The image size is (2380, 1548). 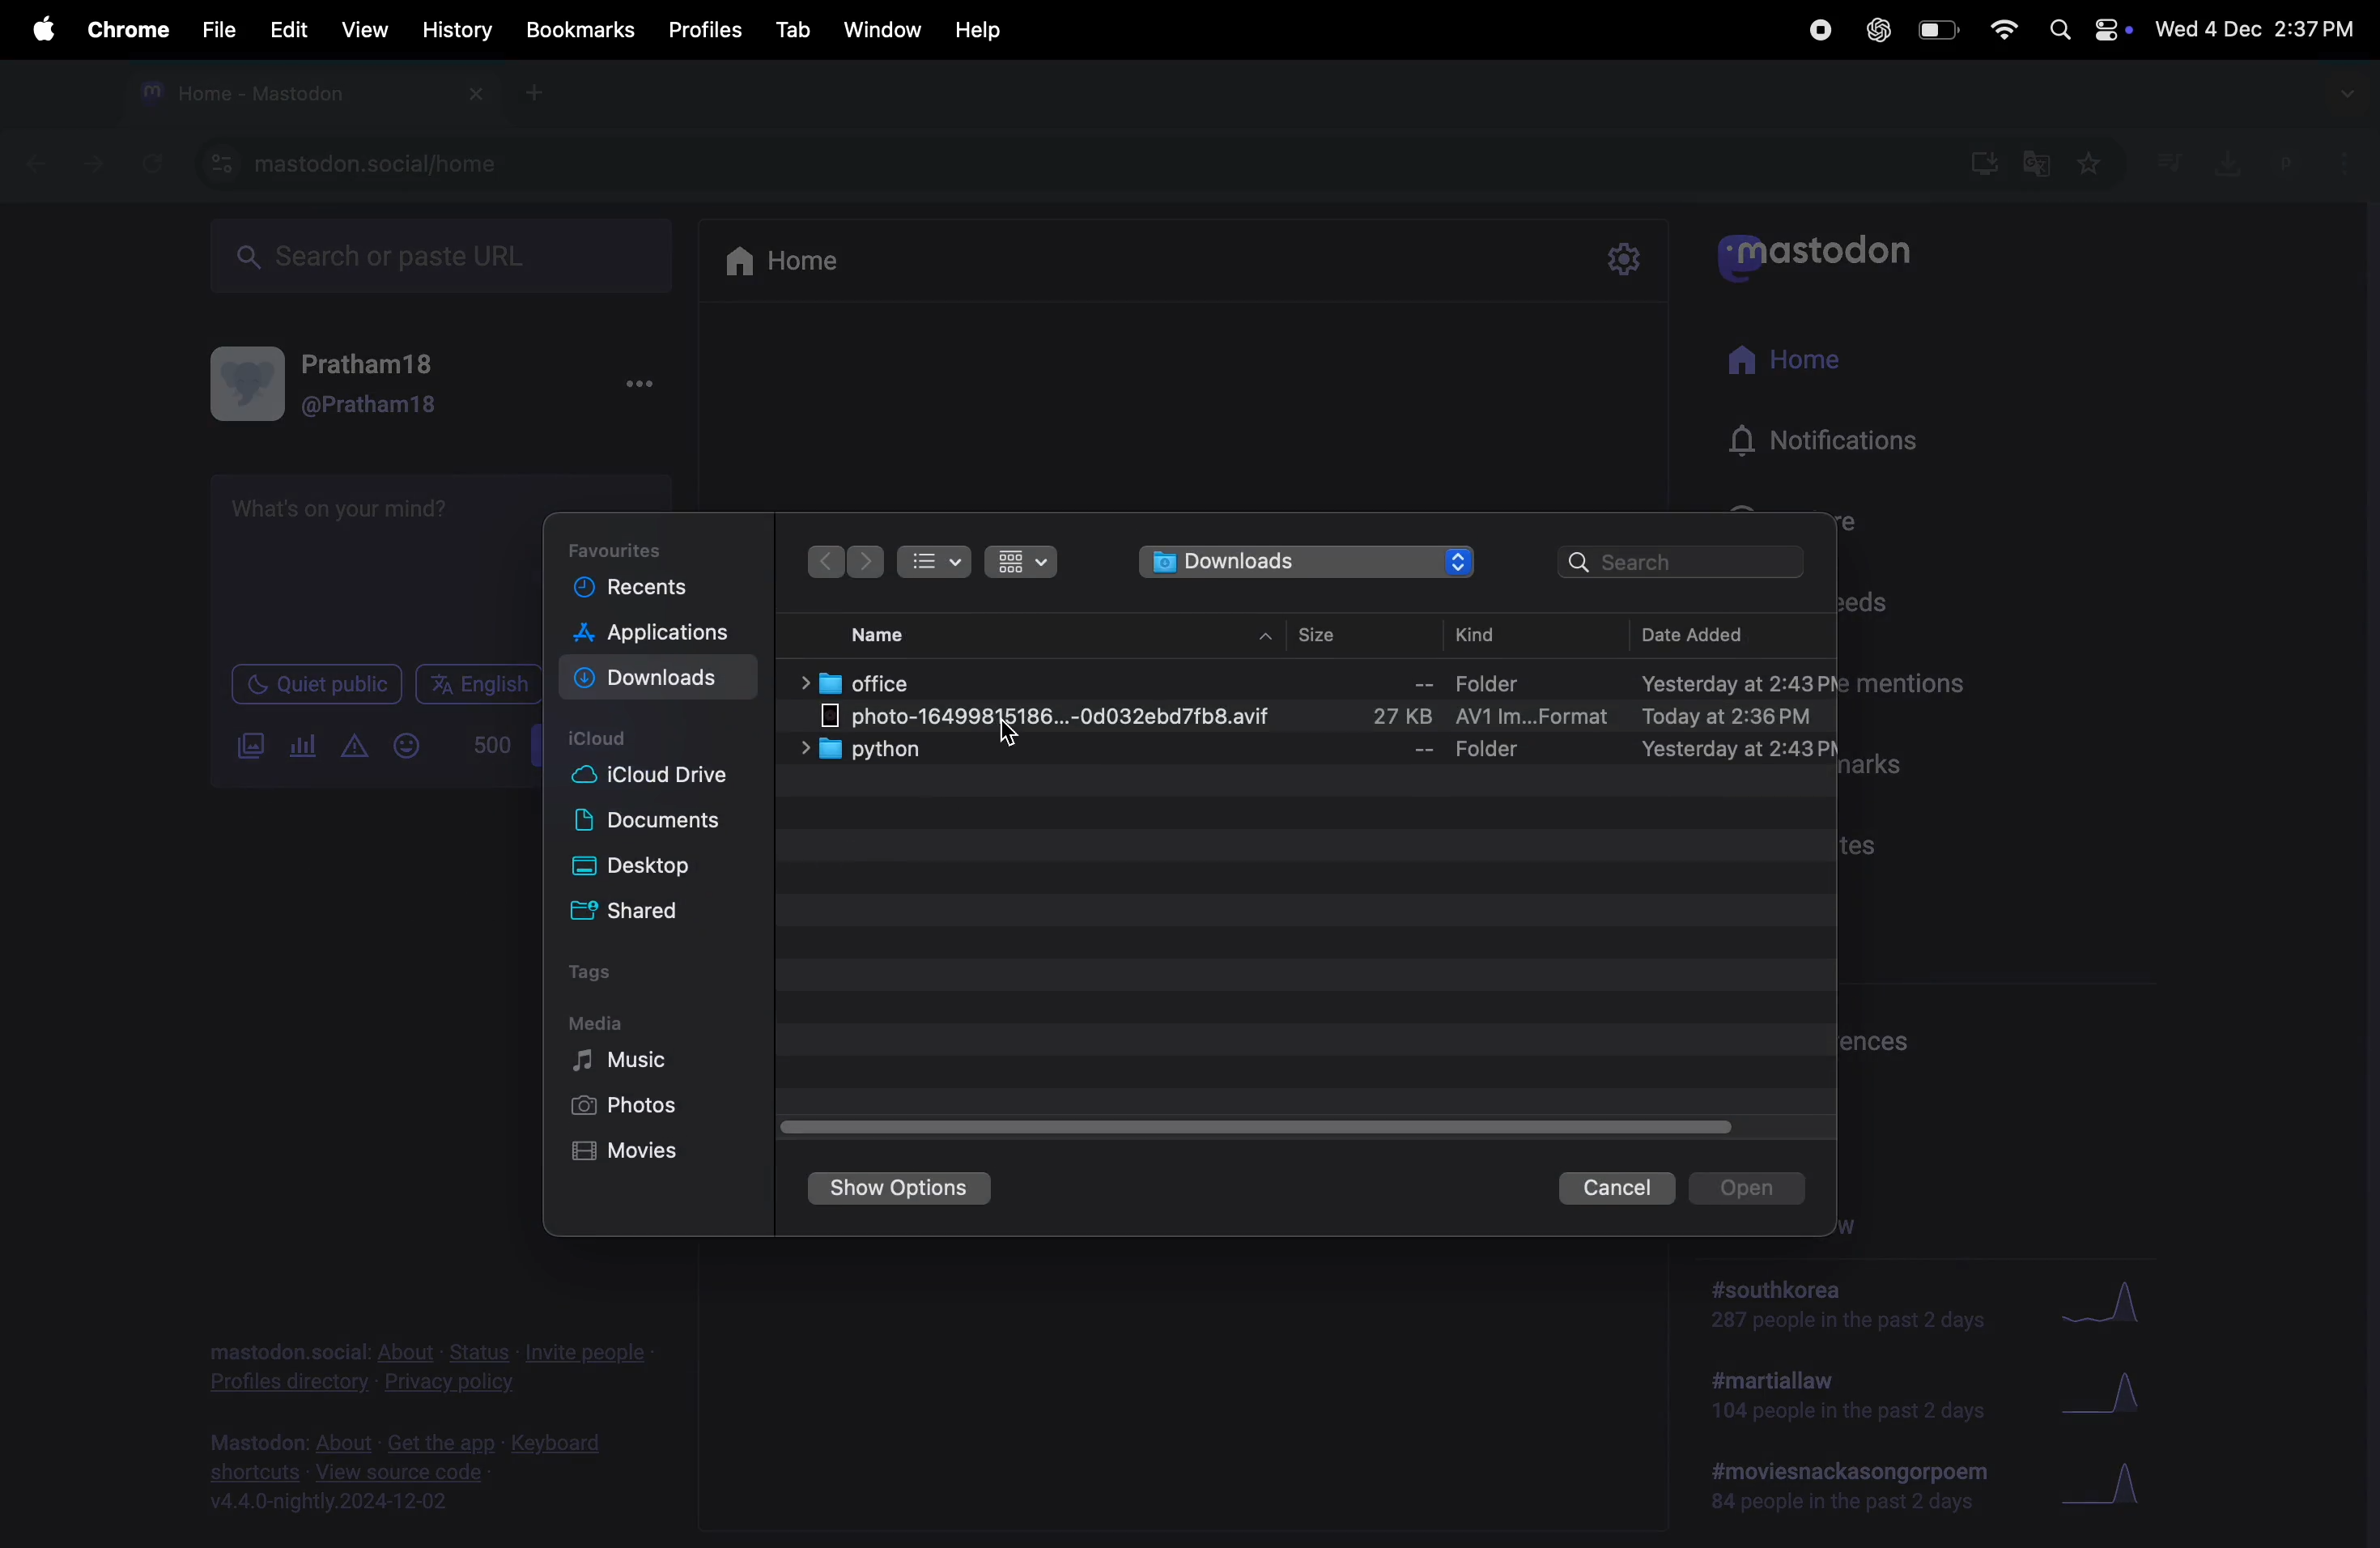 I want to click on photo, so click(x=1323, y=717).